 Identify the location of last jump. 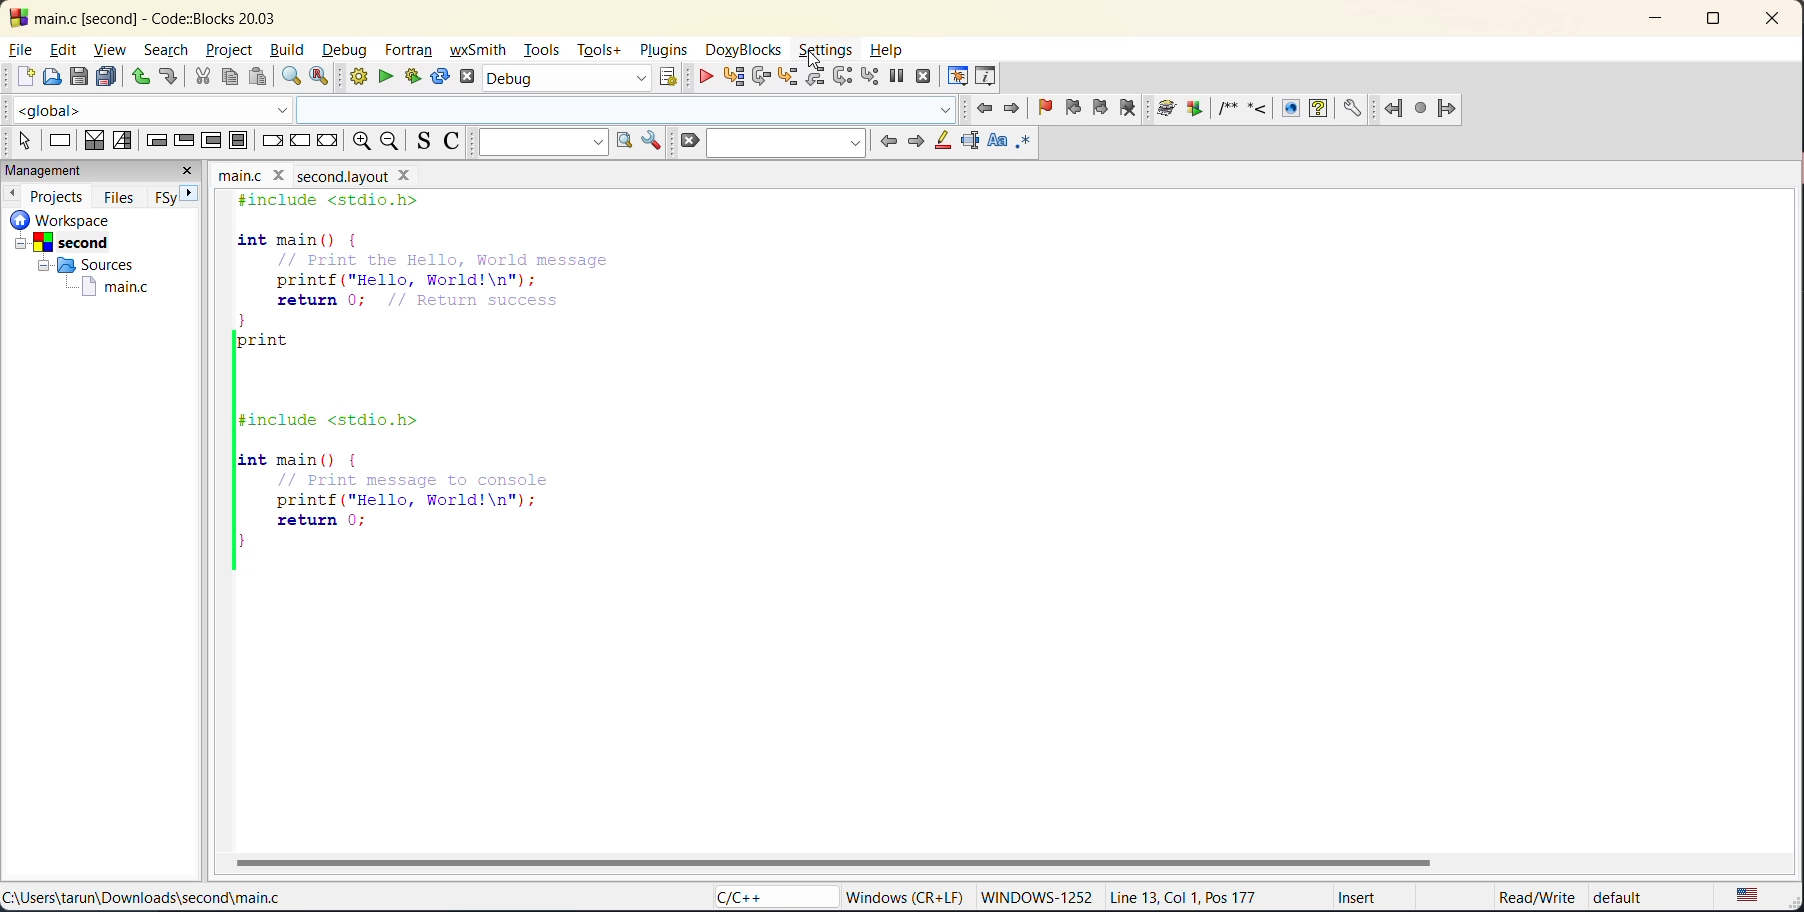
(1423, 108).